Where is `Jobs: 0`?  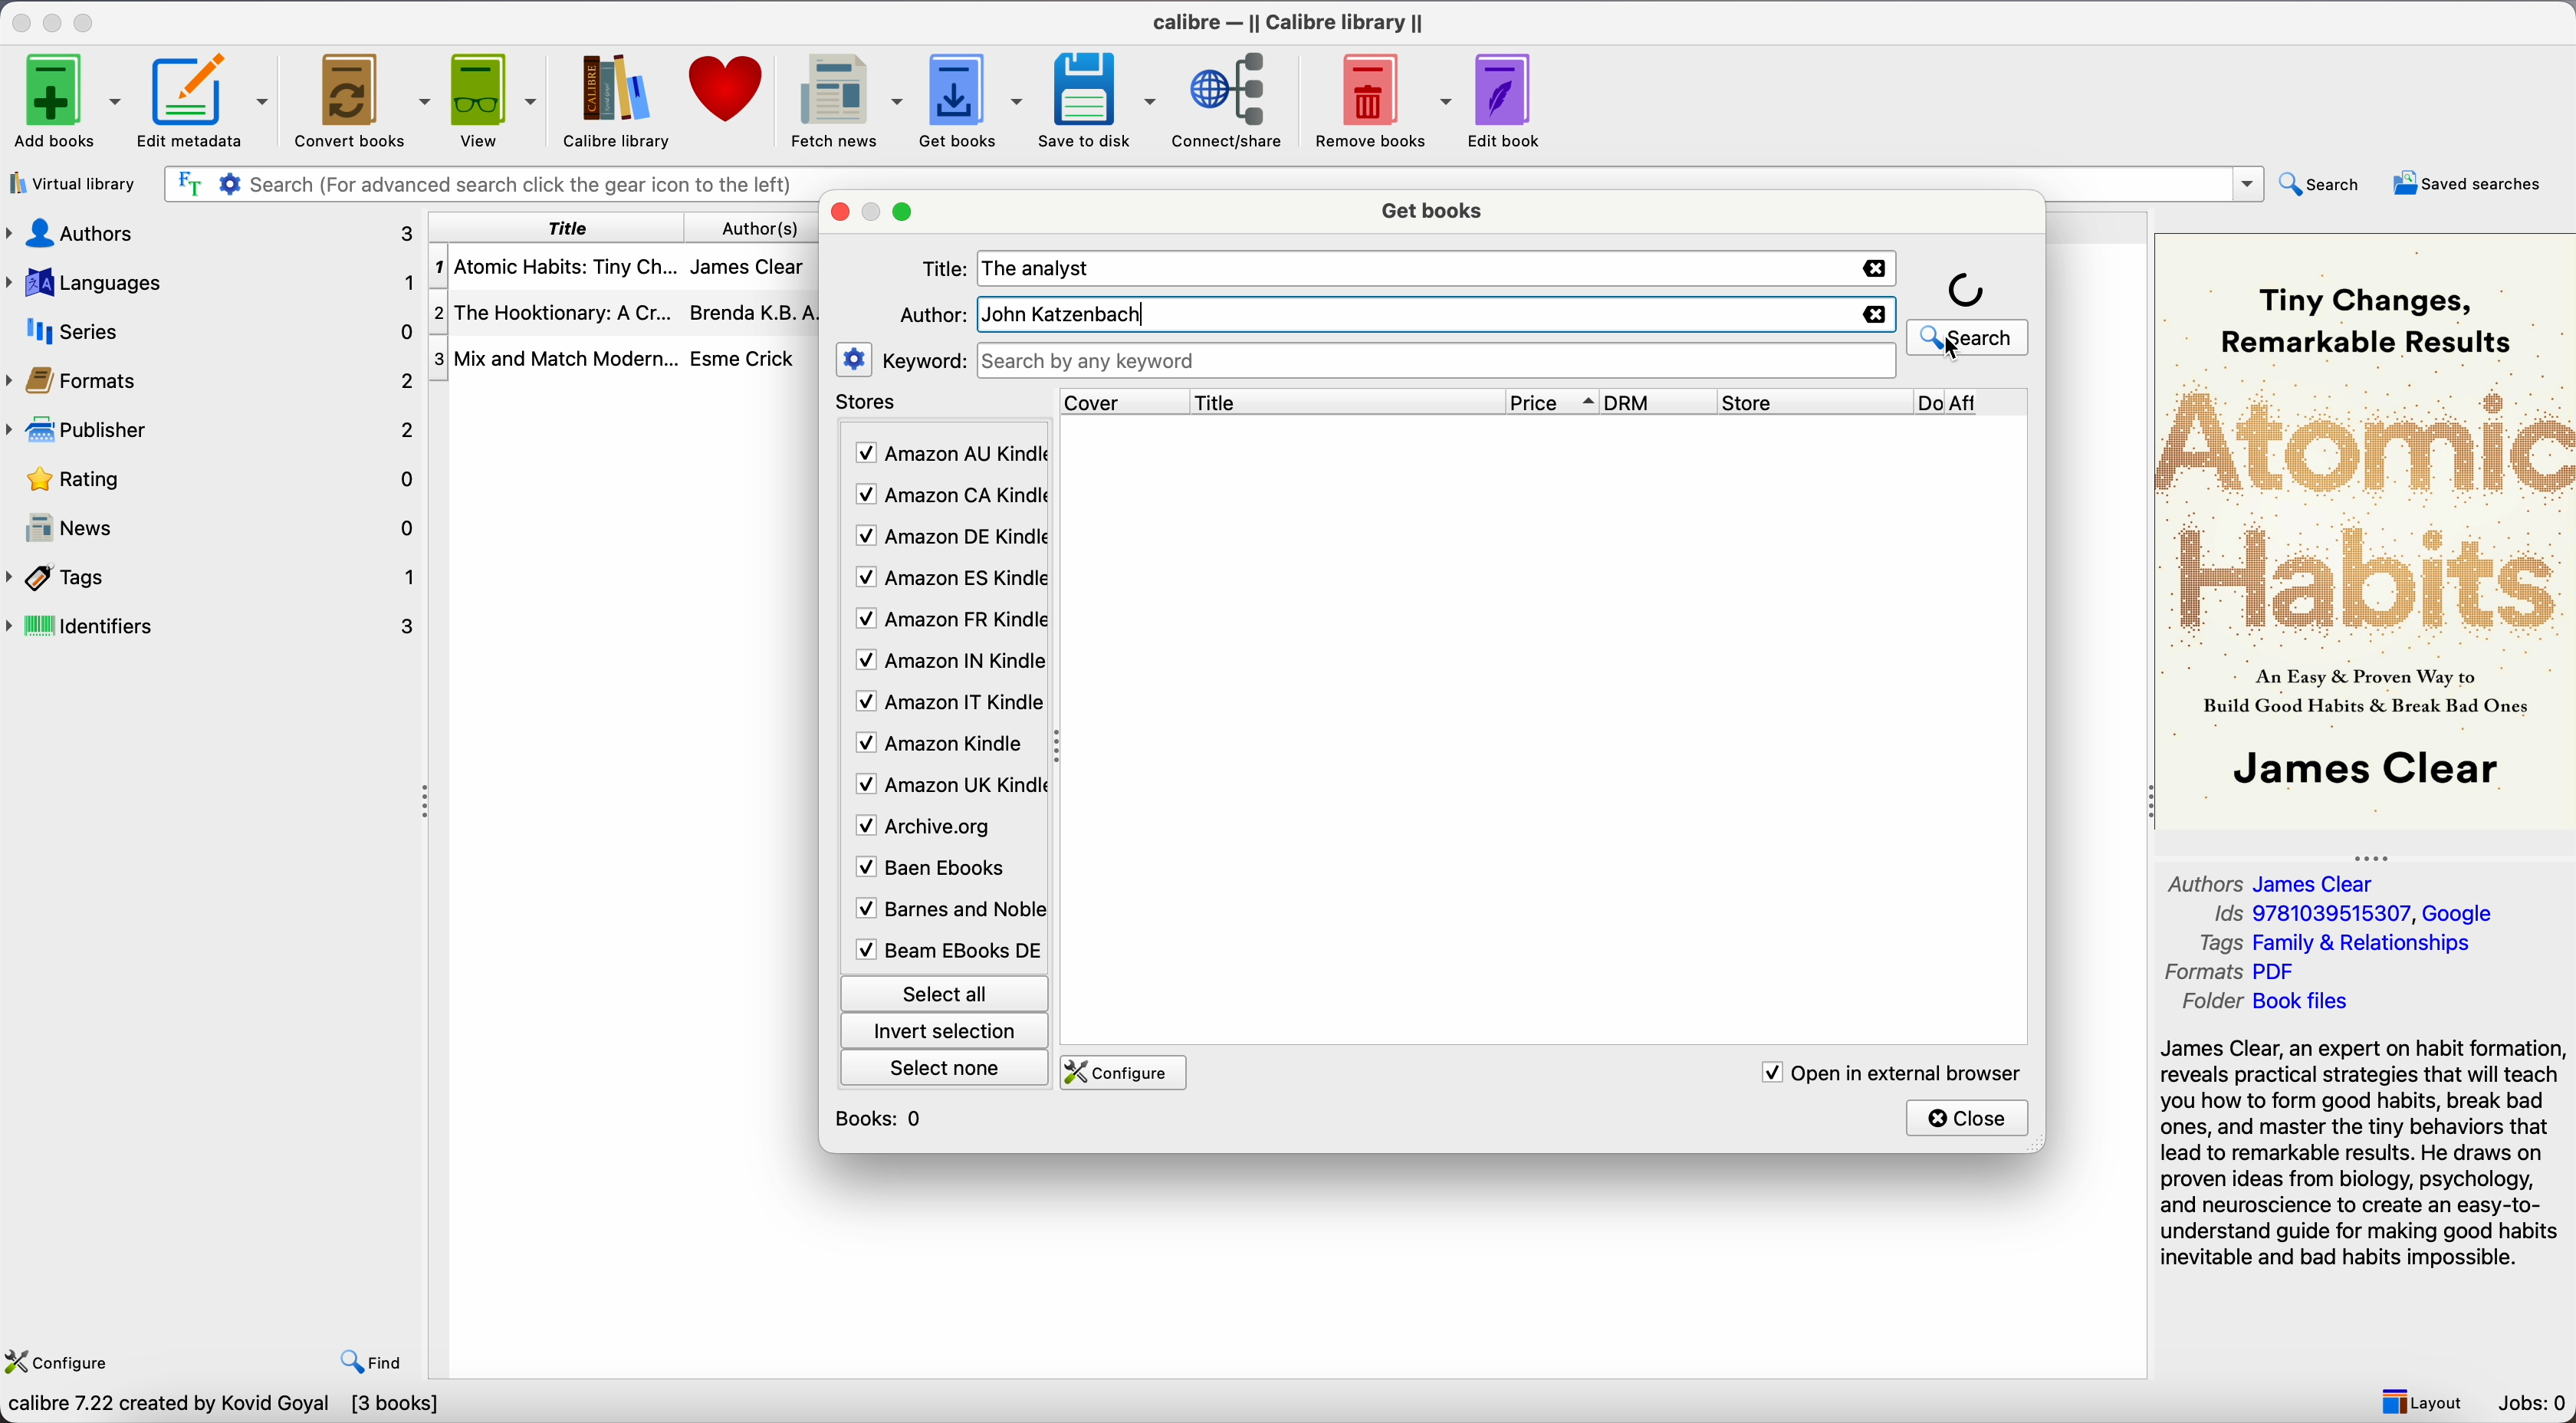 Jobs: 0 is located at coordinates (2536, 1406).